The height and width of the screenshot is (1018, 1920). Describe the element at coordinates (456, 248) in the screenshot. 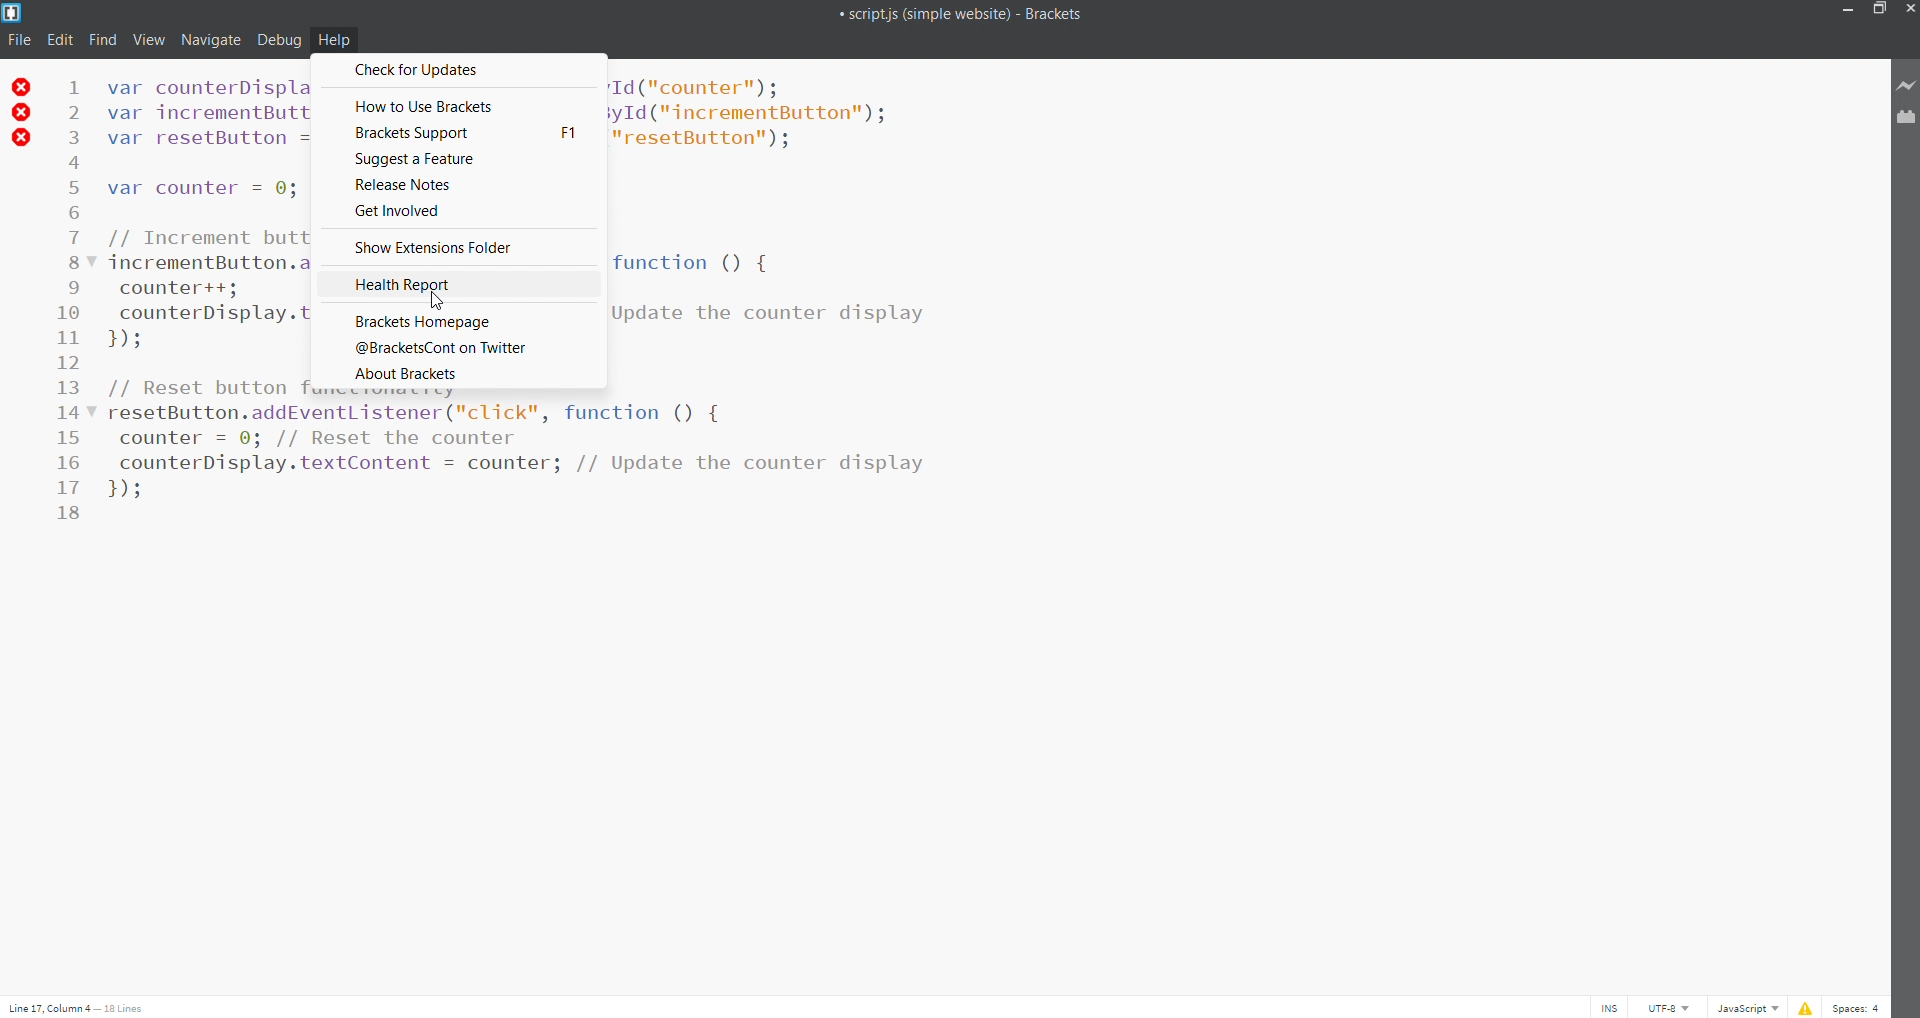

I see `show extensions folder` at that location.